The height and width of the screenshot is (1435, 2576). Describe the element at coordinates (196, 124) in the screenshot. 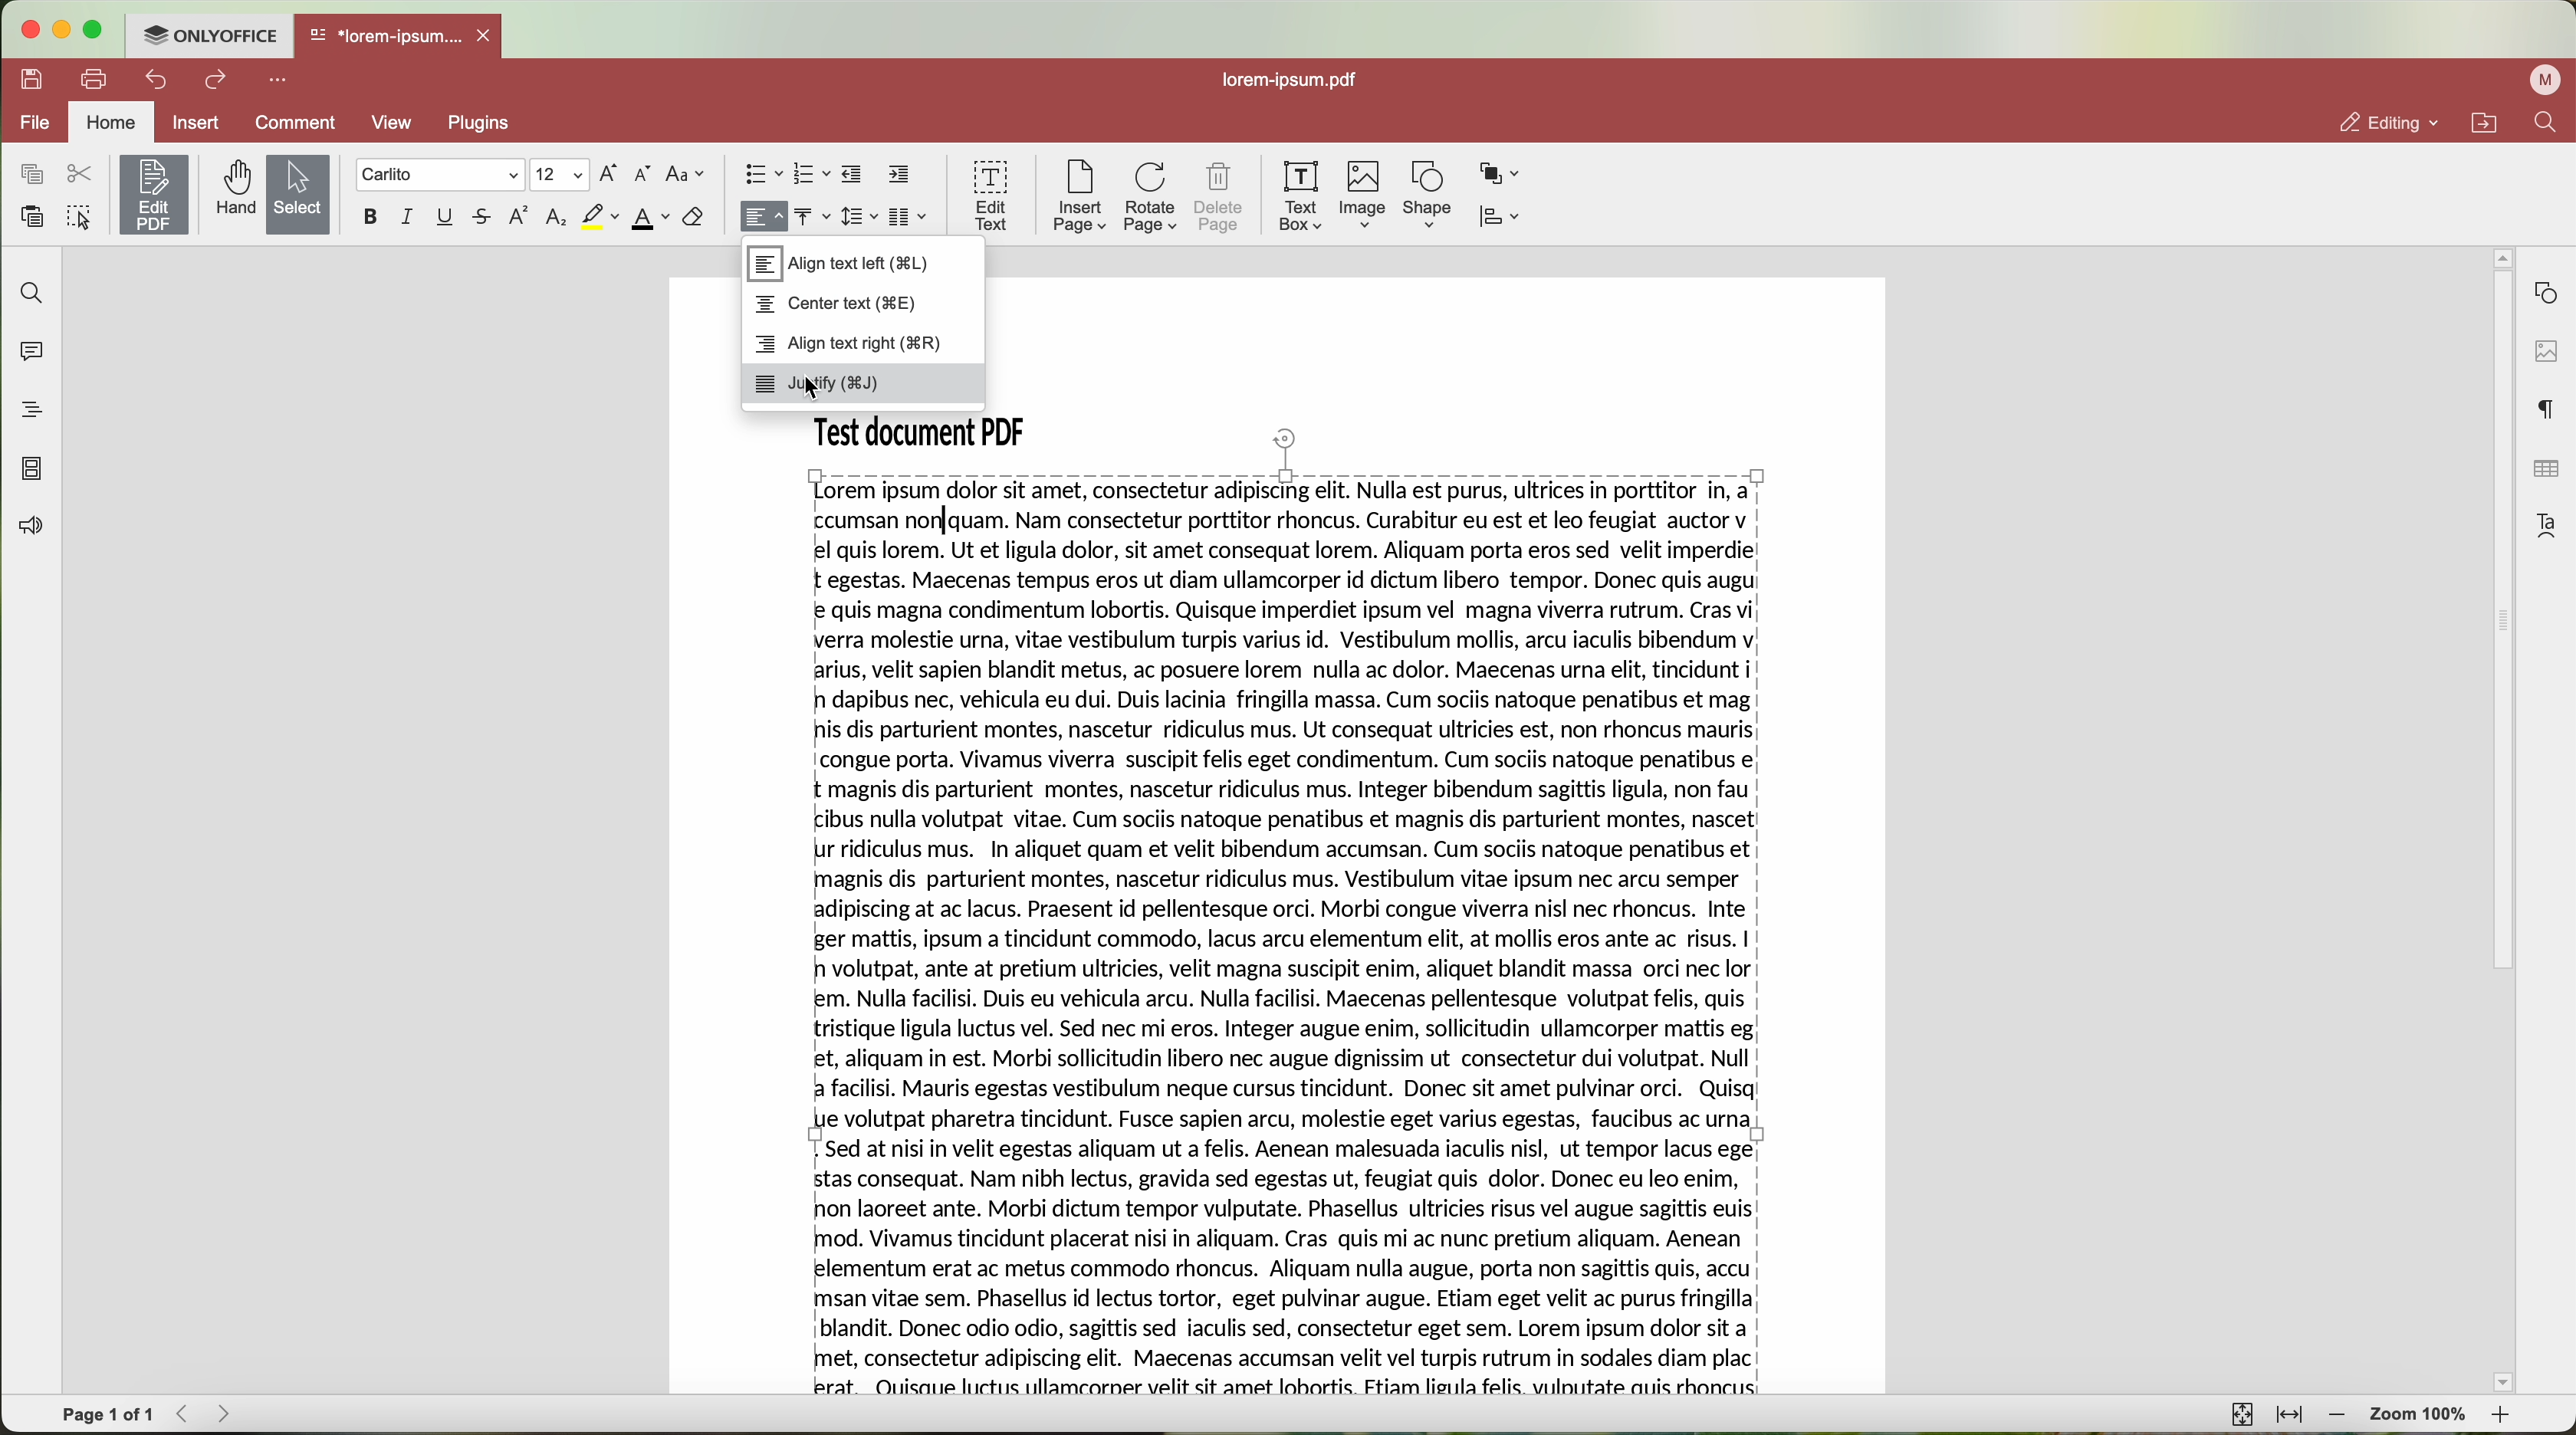

I see `insert` at that location.